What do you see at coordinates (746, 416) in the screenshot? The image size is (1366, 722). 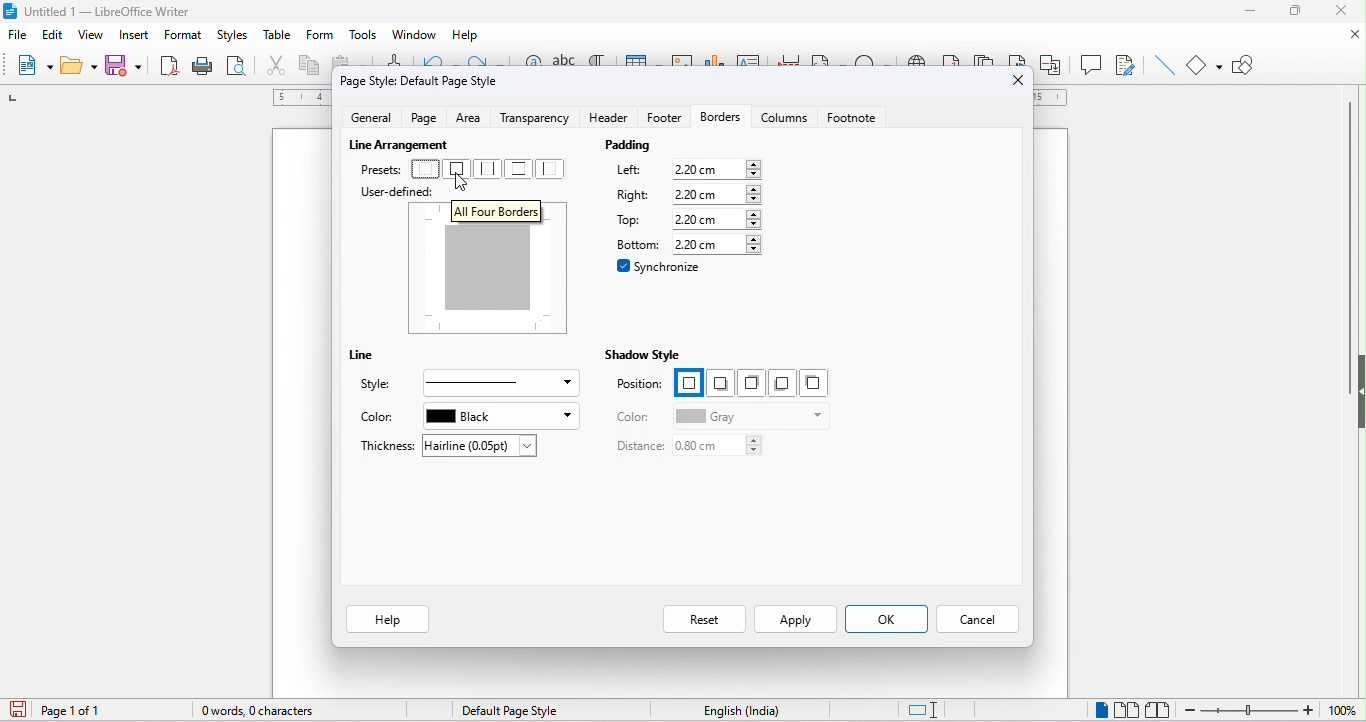 I see `gray` at bounding box center [746, 416].